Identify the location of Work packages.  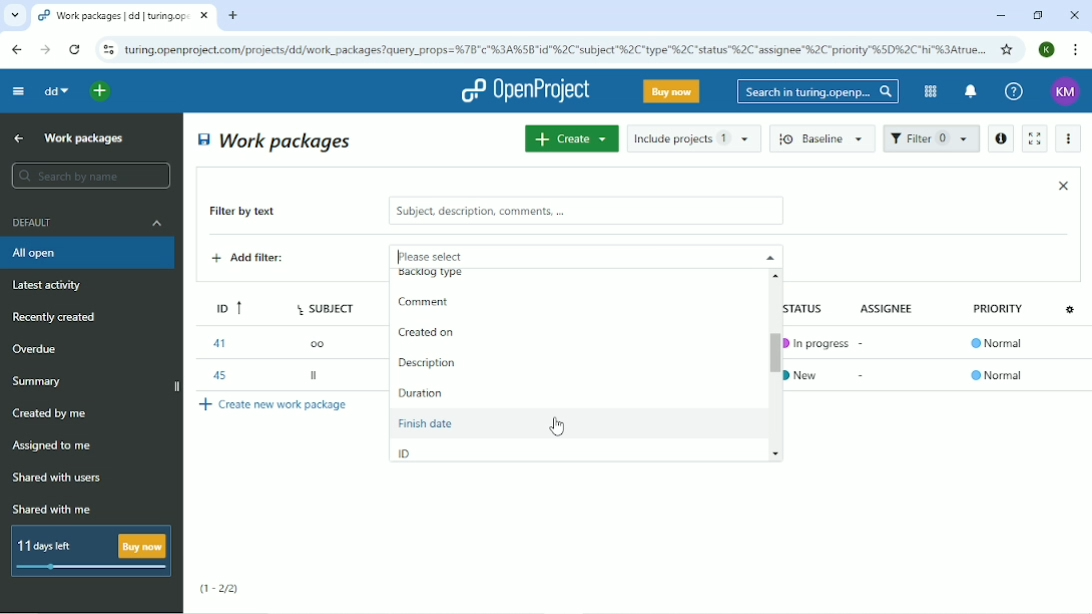
(276, 140).